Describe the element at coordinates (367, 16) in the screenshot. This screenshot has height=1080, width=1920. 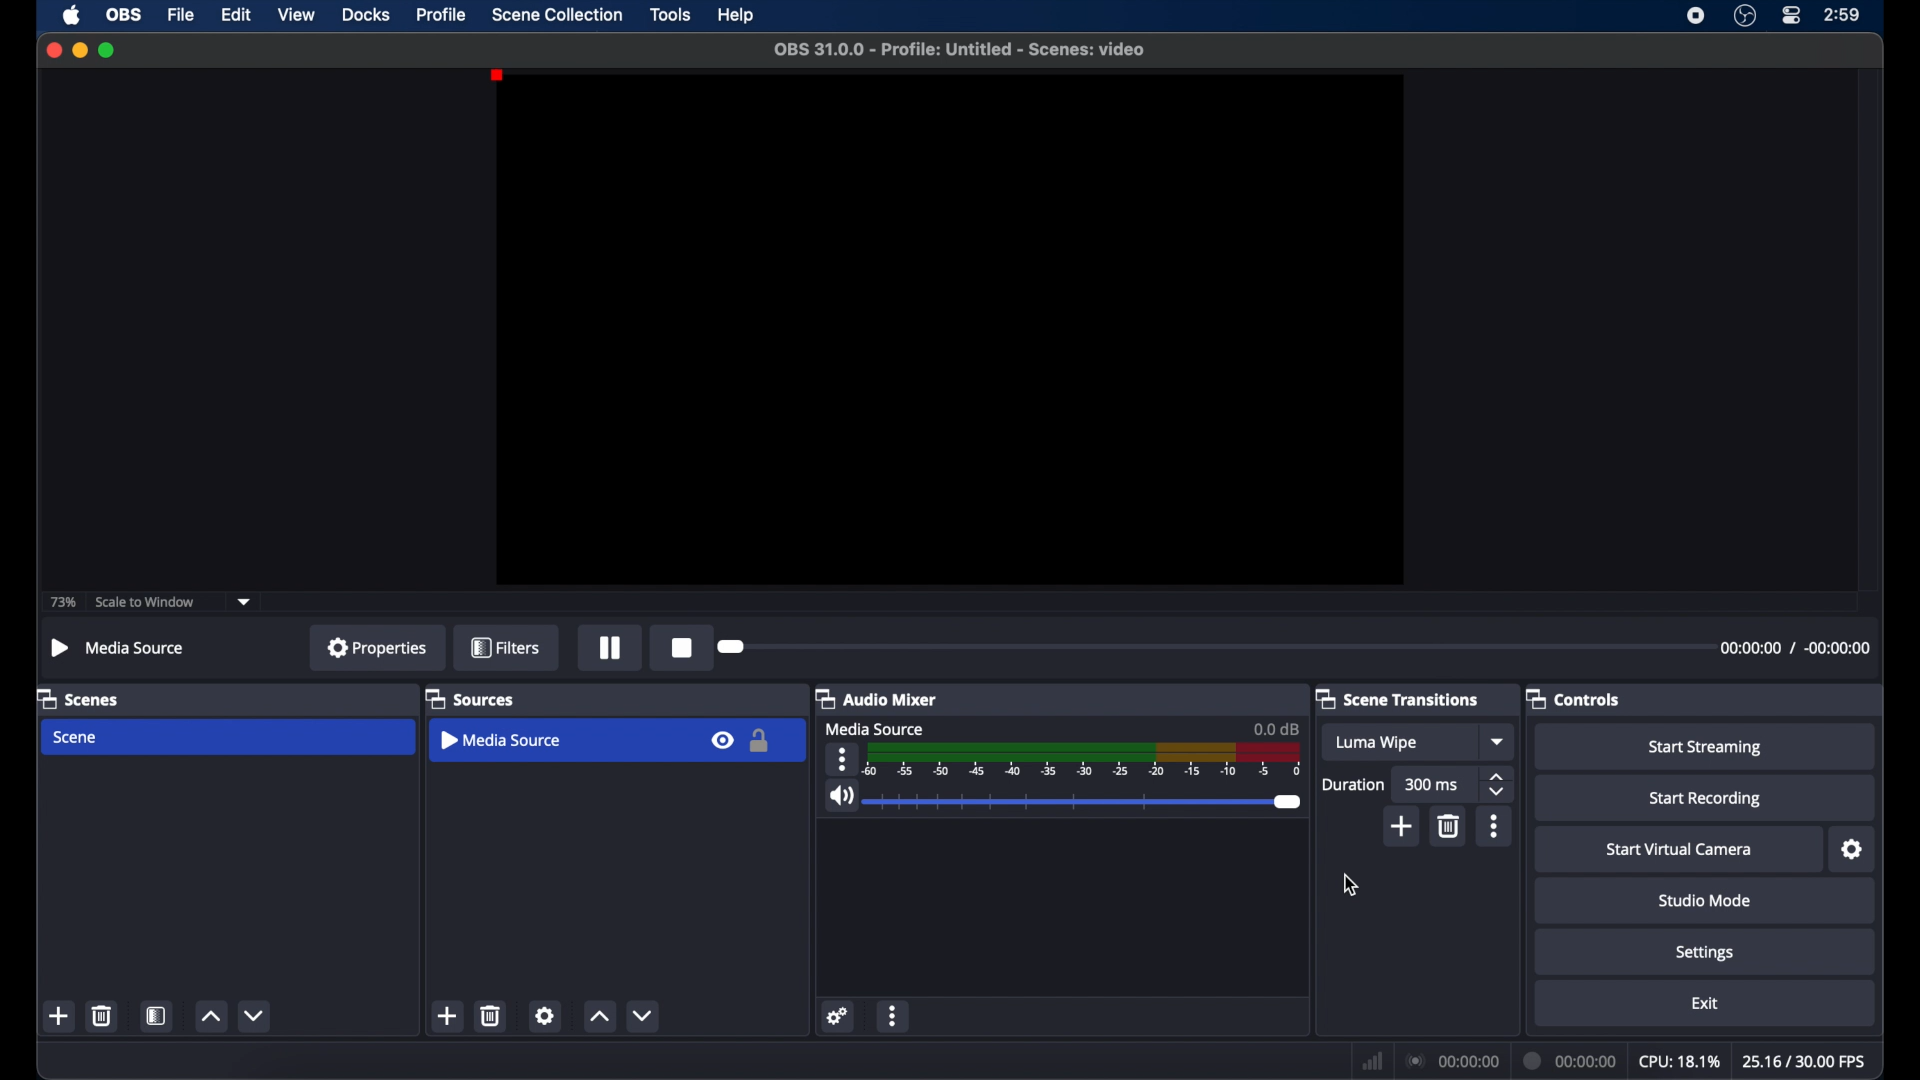
I see `docks` at that location.